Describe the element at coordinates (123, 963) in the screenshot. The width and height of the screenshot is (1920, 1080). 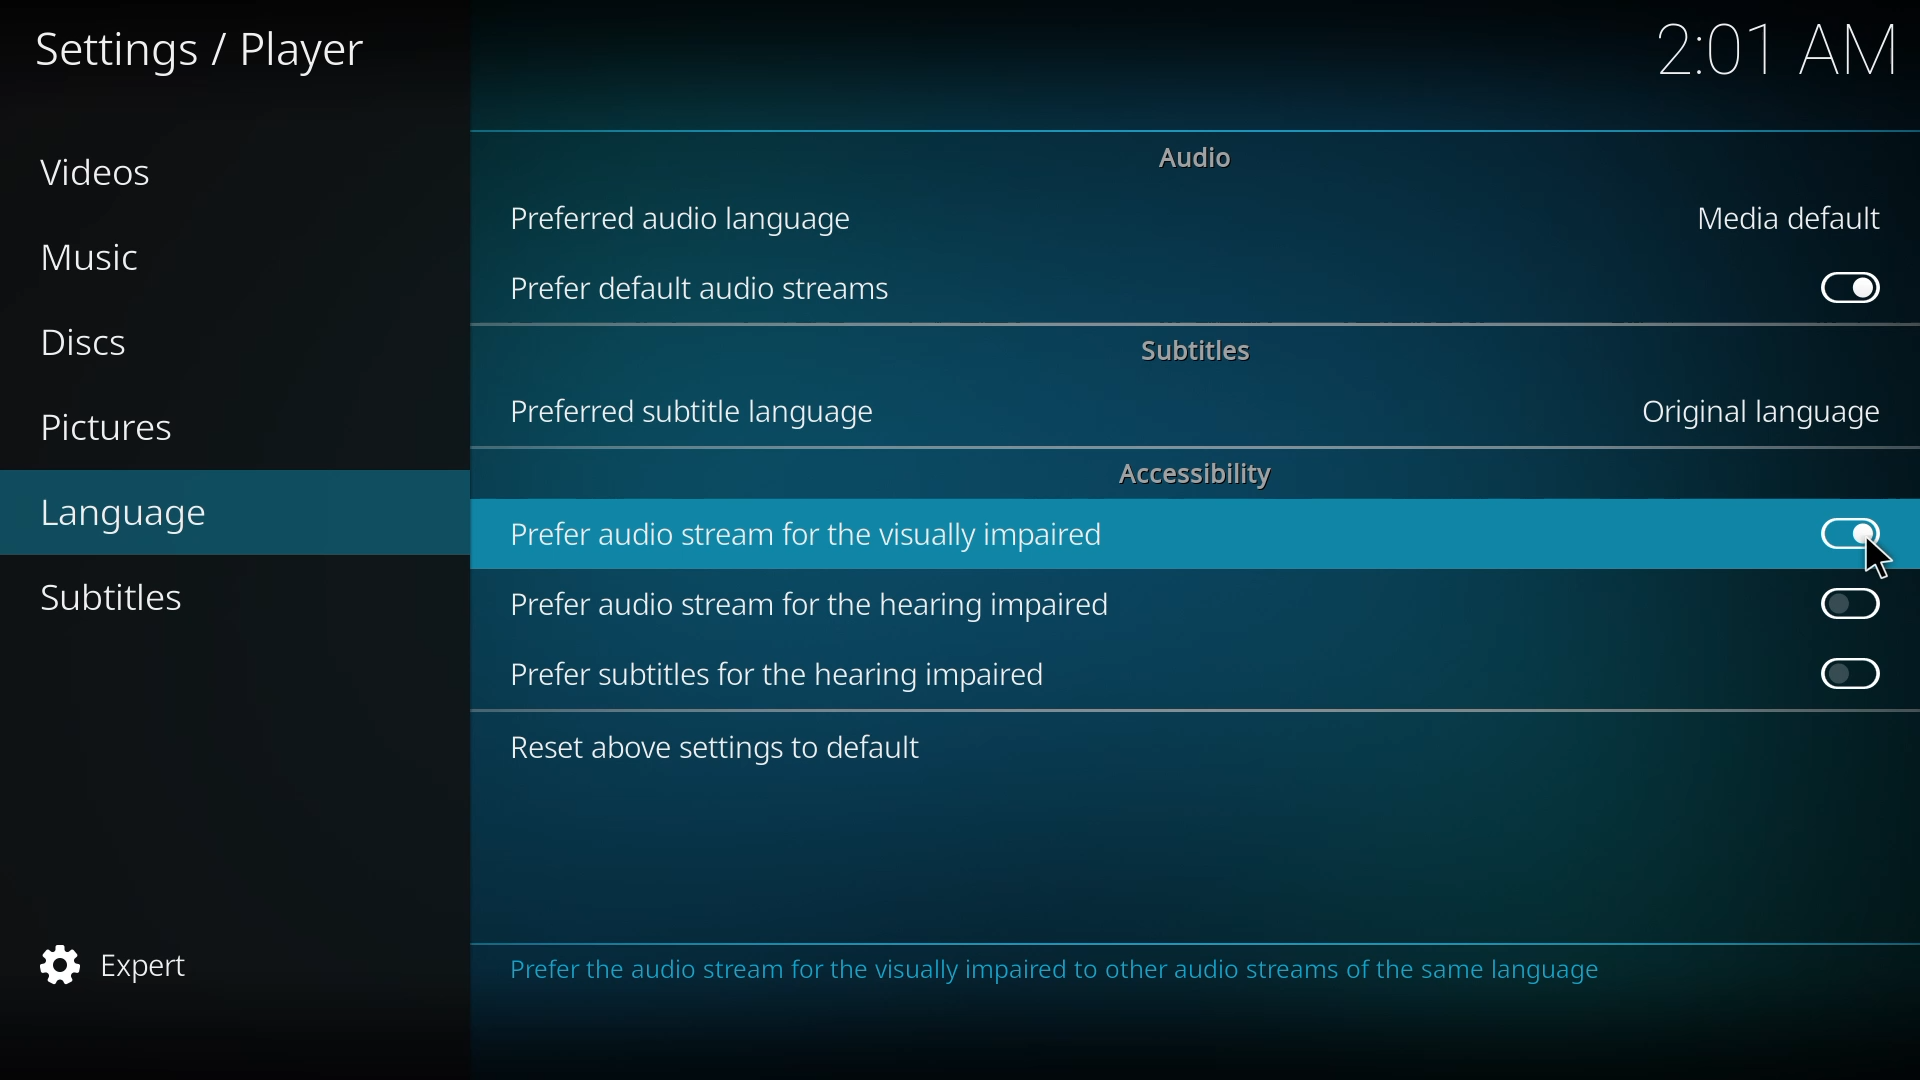
I see `expert` at that location.